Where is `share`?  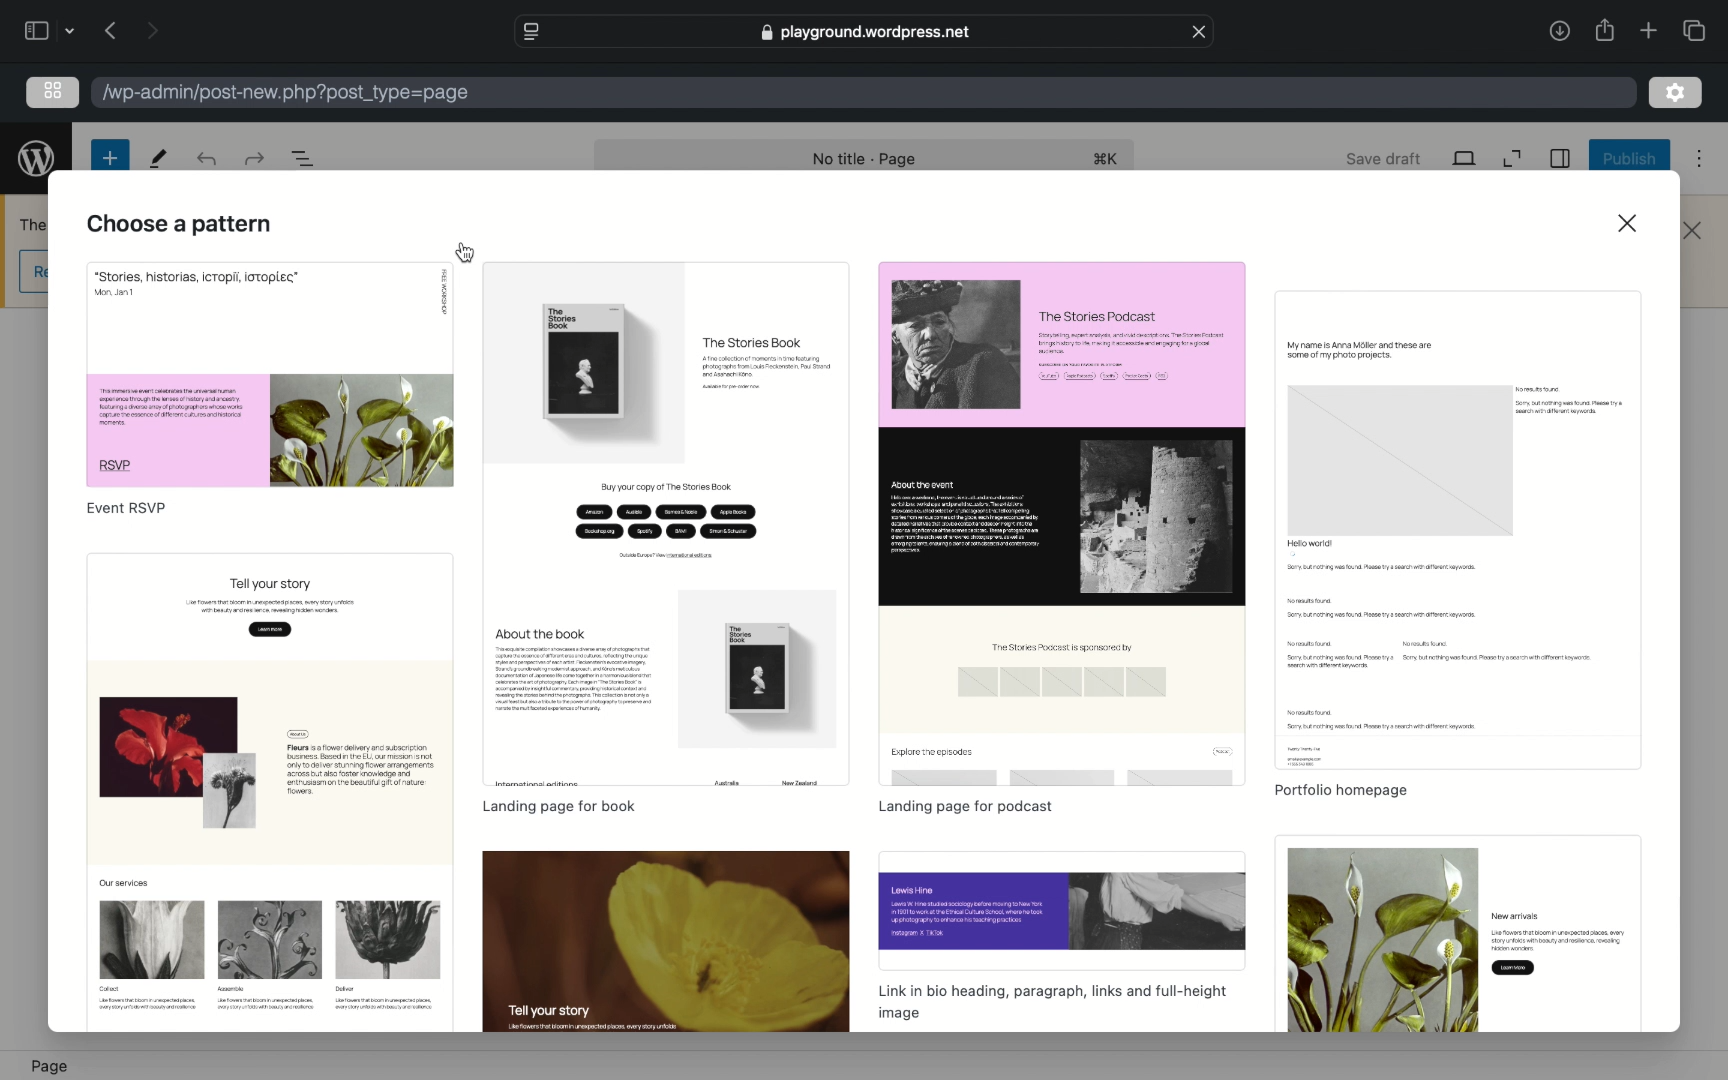 share is located at coordinates (1558, 32).